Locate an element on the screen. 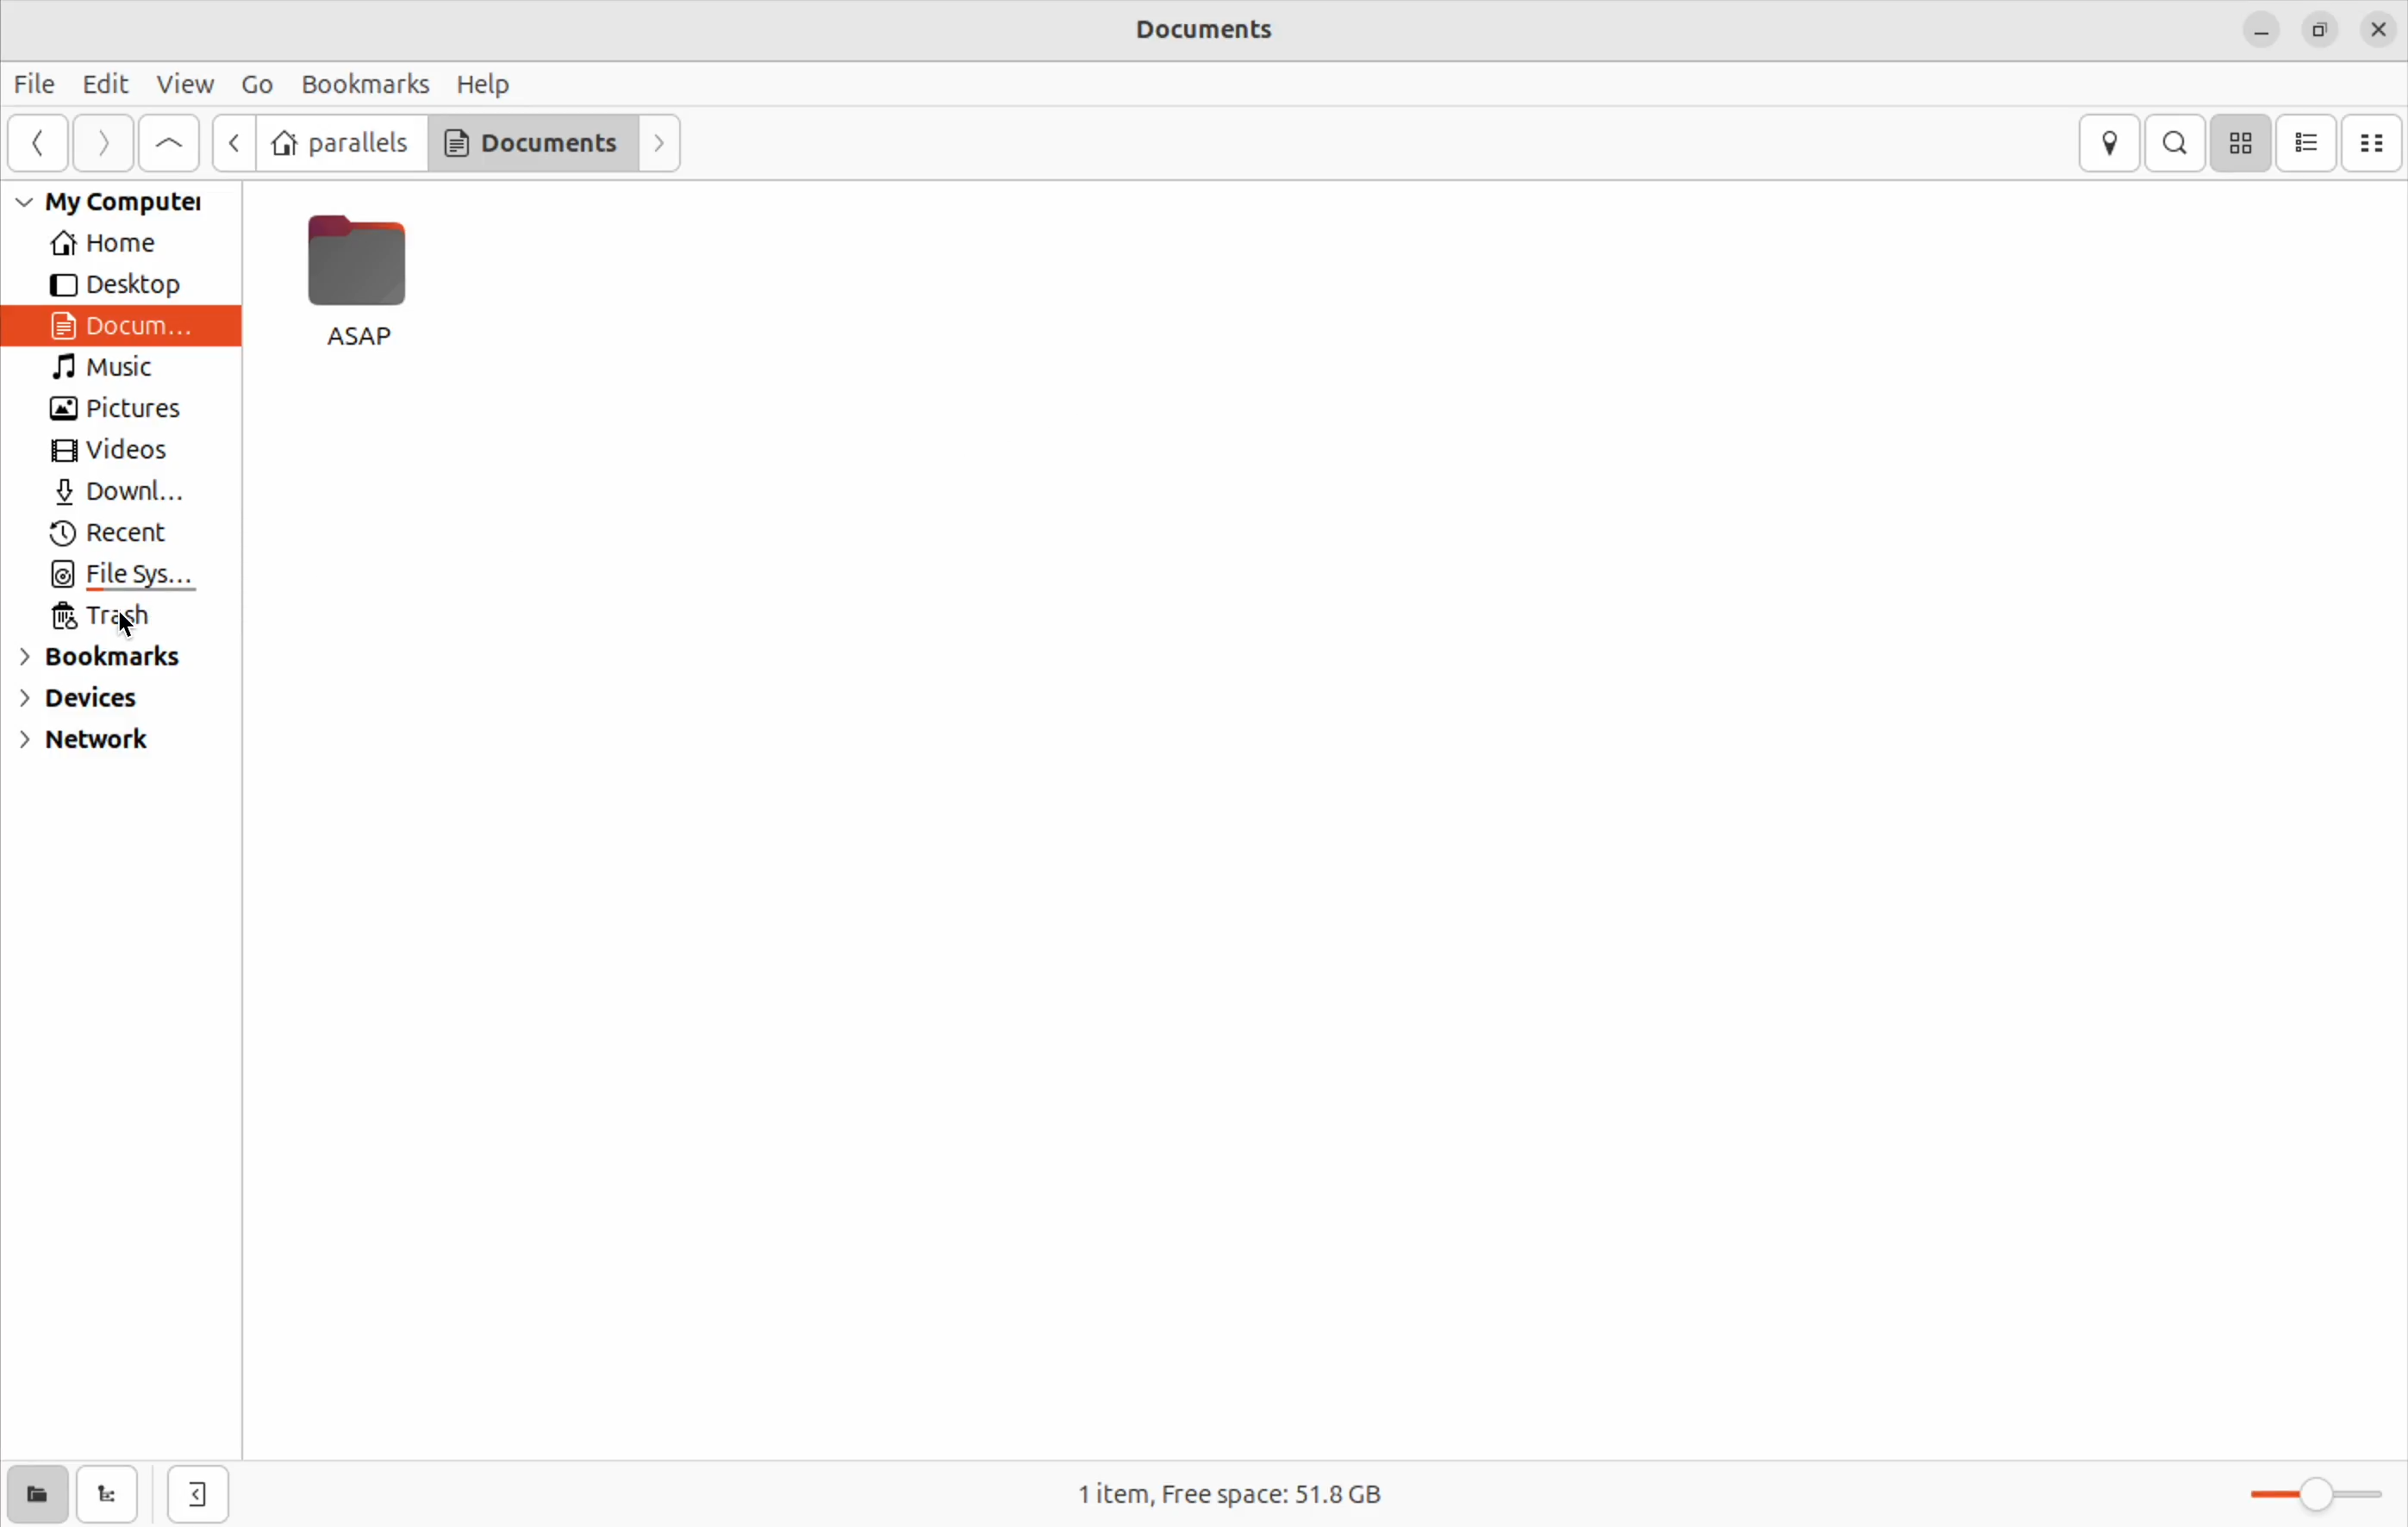 The image size is (2408, 1527). recent is located at coordinates (118, 537).